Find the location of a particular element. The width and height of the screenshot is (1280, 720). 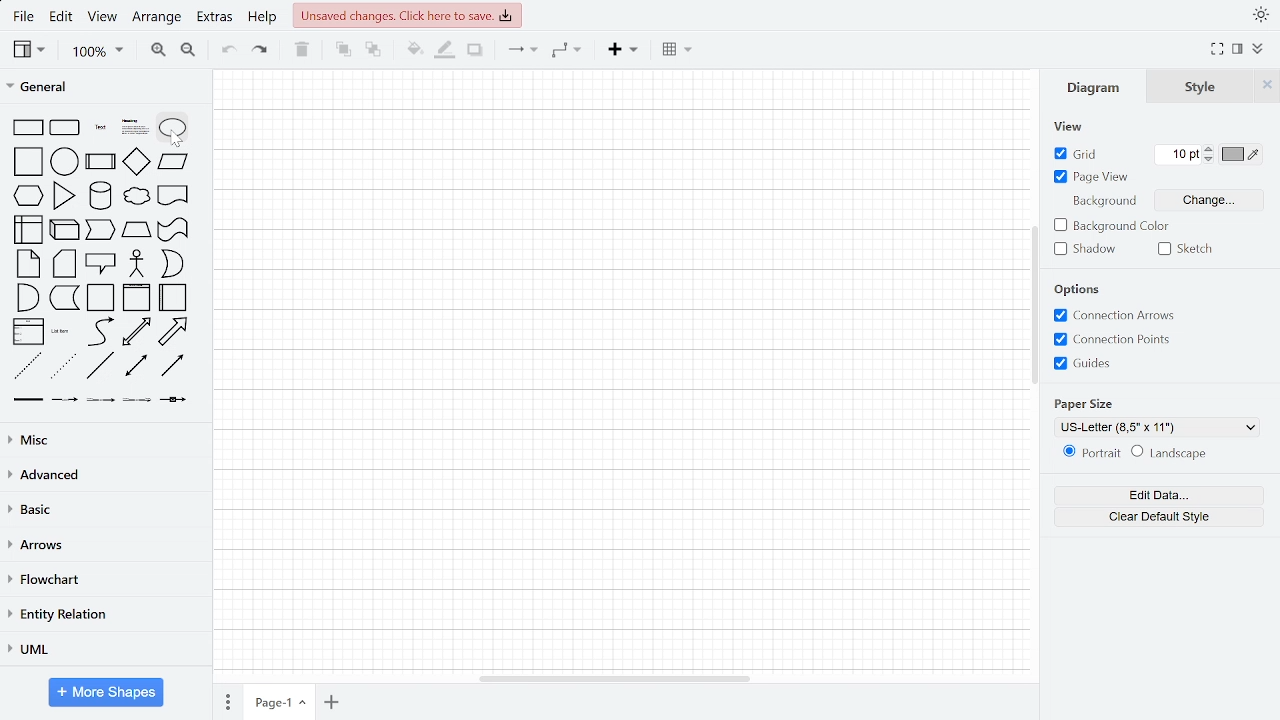

square is located at coordinates (26, 163).